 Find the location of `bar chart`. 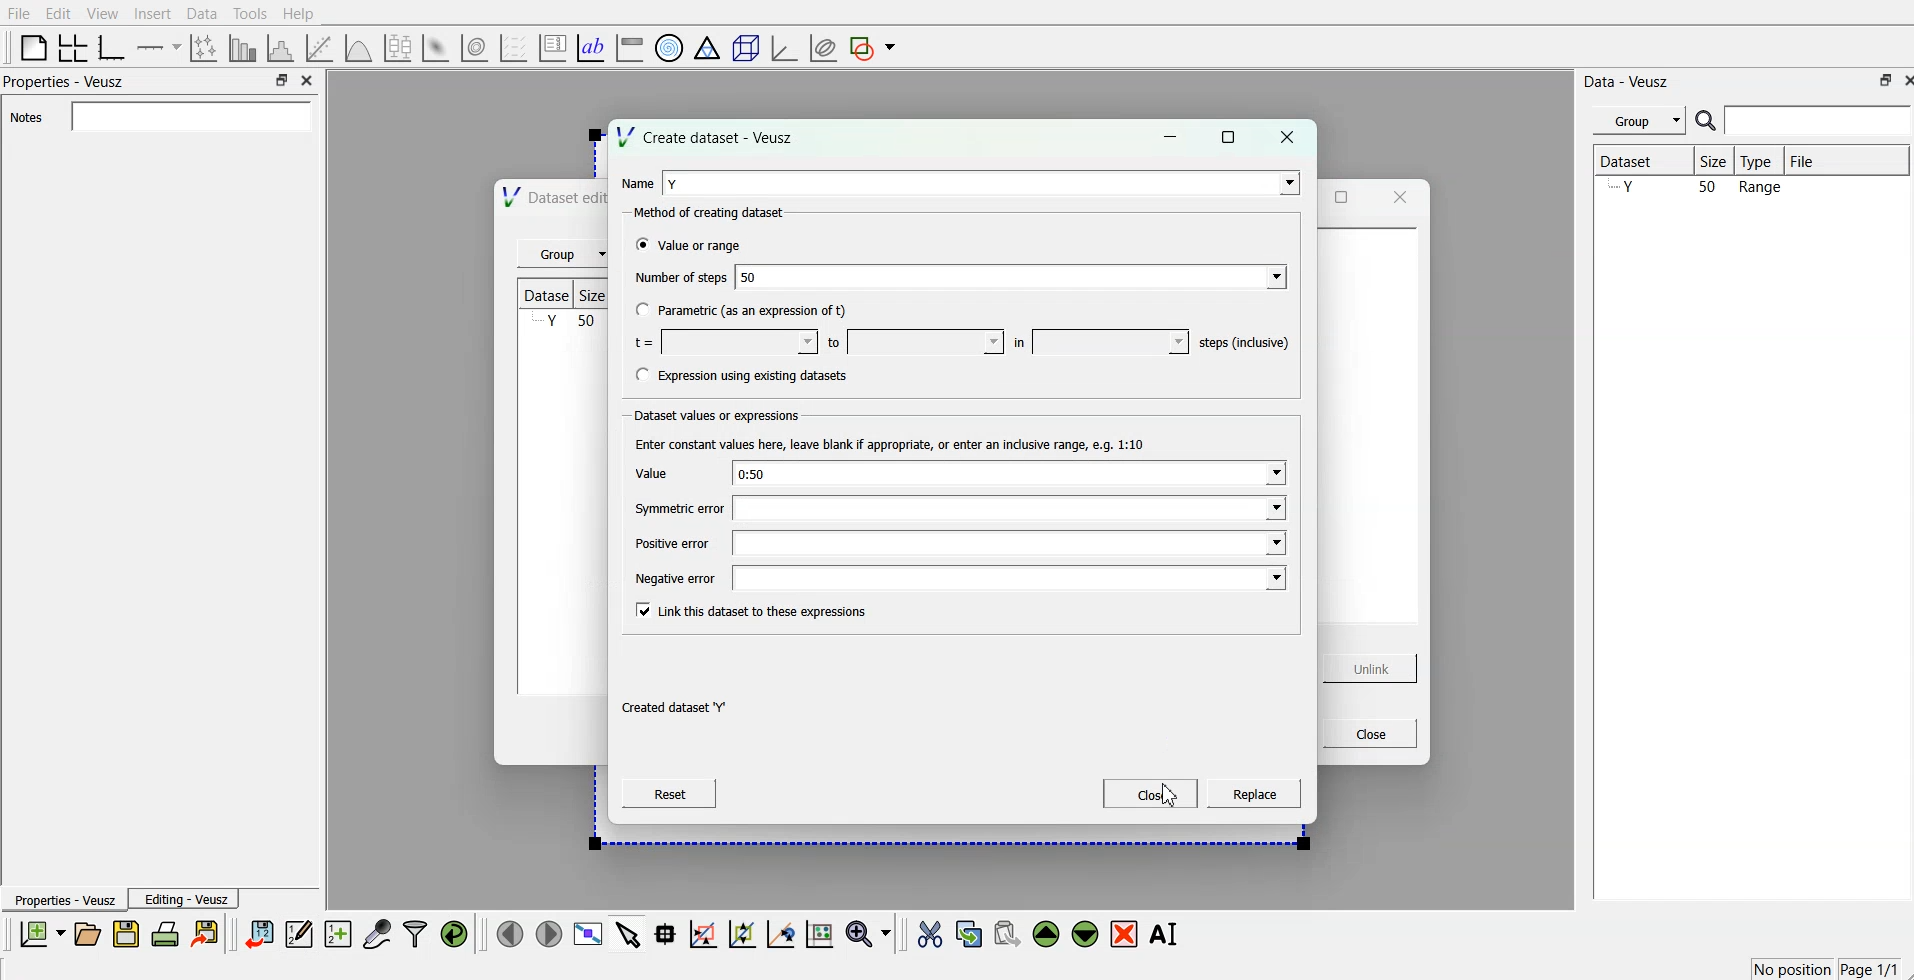

bar chart is located at coordinates (244, 46).